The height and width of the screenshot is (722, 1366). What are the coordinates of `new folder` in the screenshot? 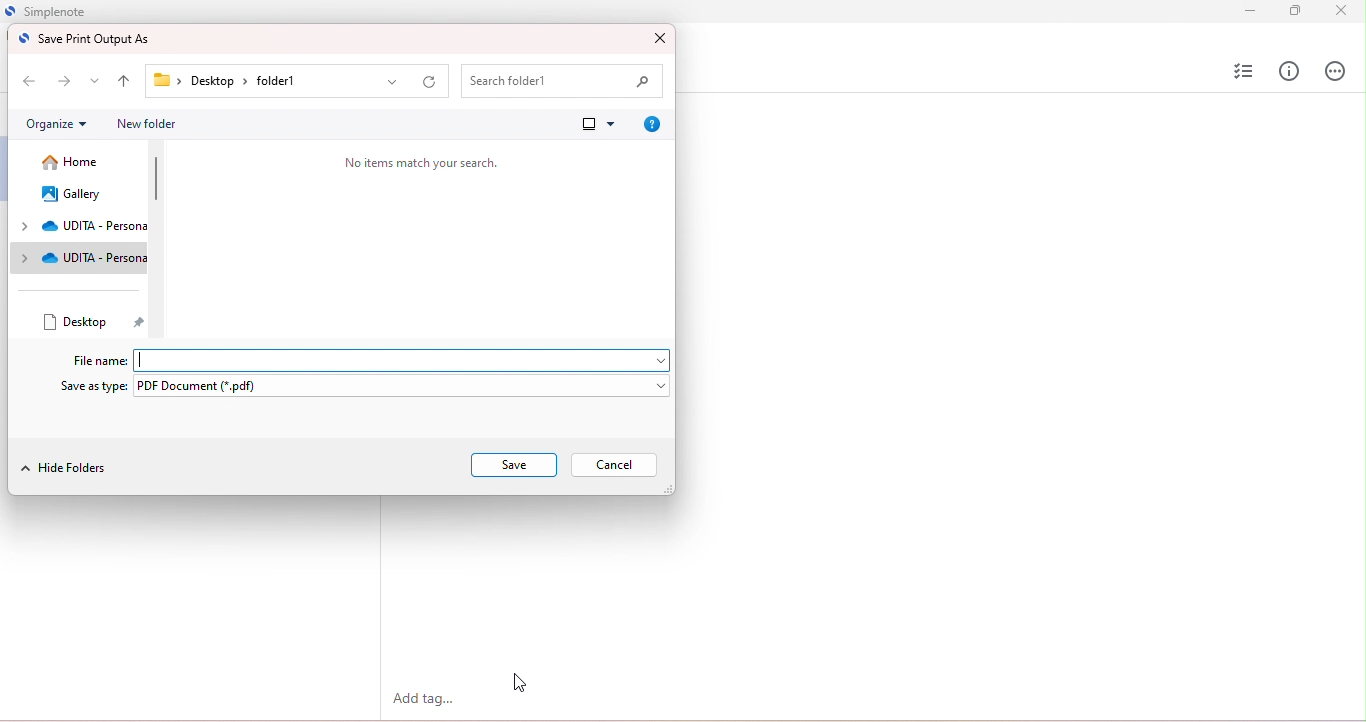 It's located at (146, 124).